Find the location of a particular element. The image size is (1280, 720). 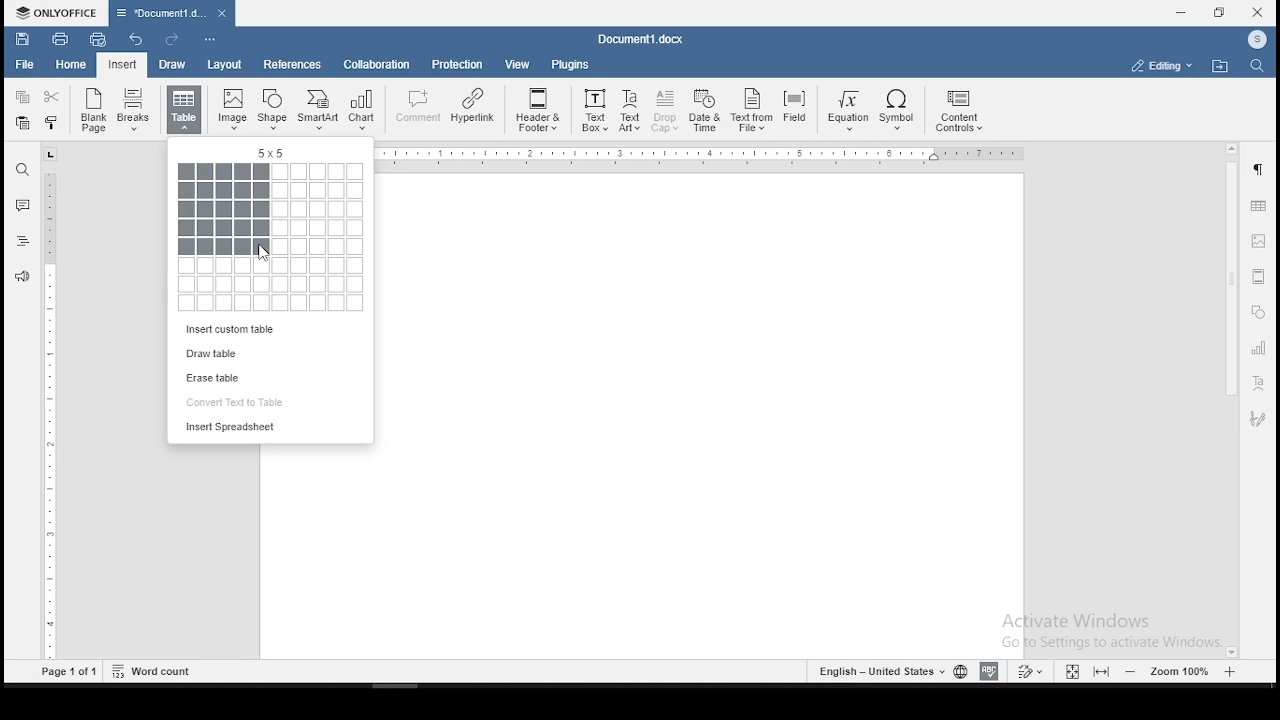

5x5 is located at coordinates (267, 151).